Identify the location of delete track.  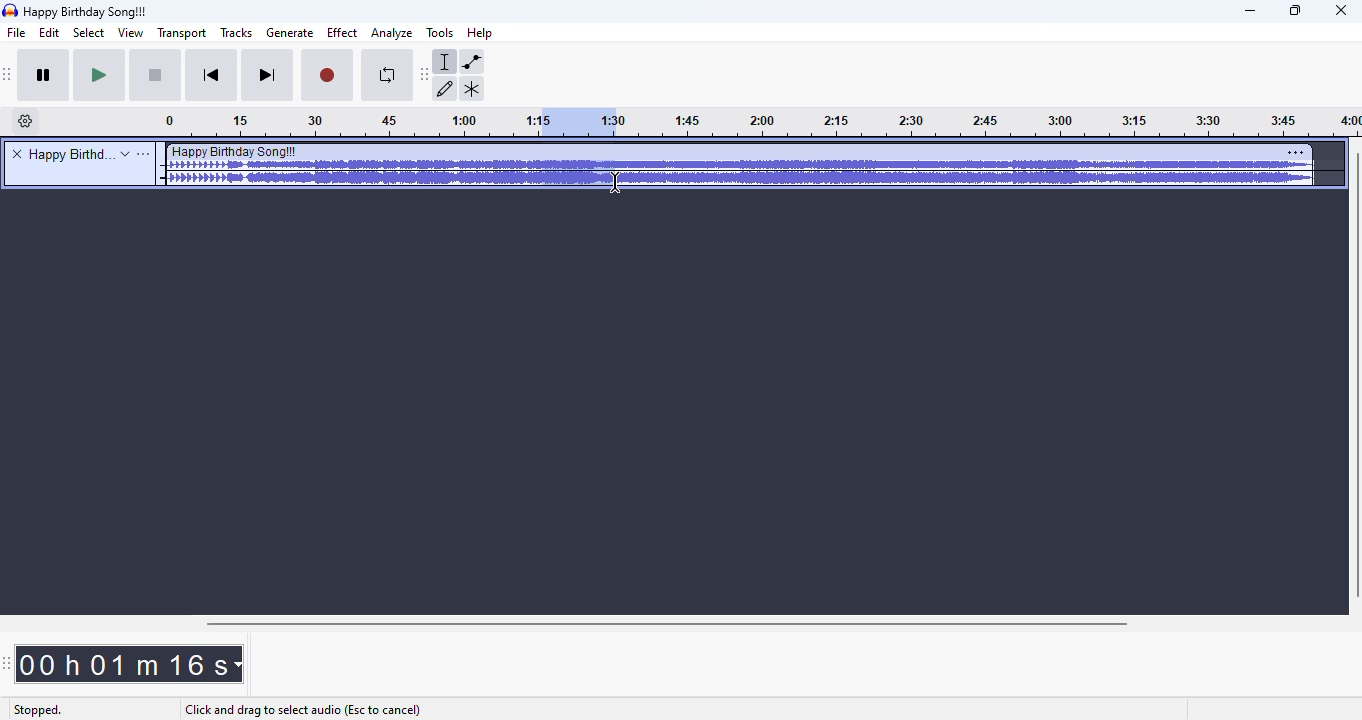
(17, 153).